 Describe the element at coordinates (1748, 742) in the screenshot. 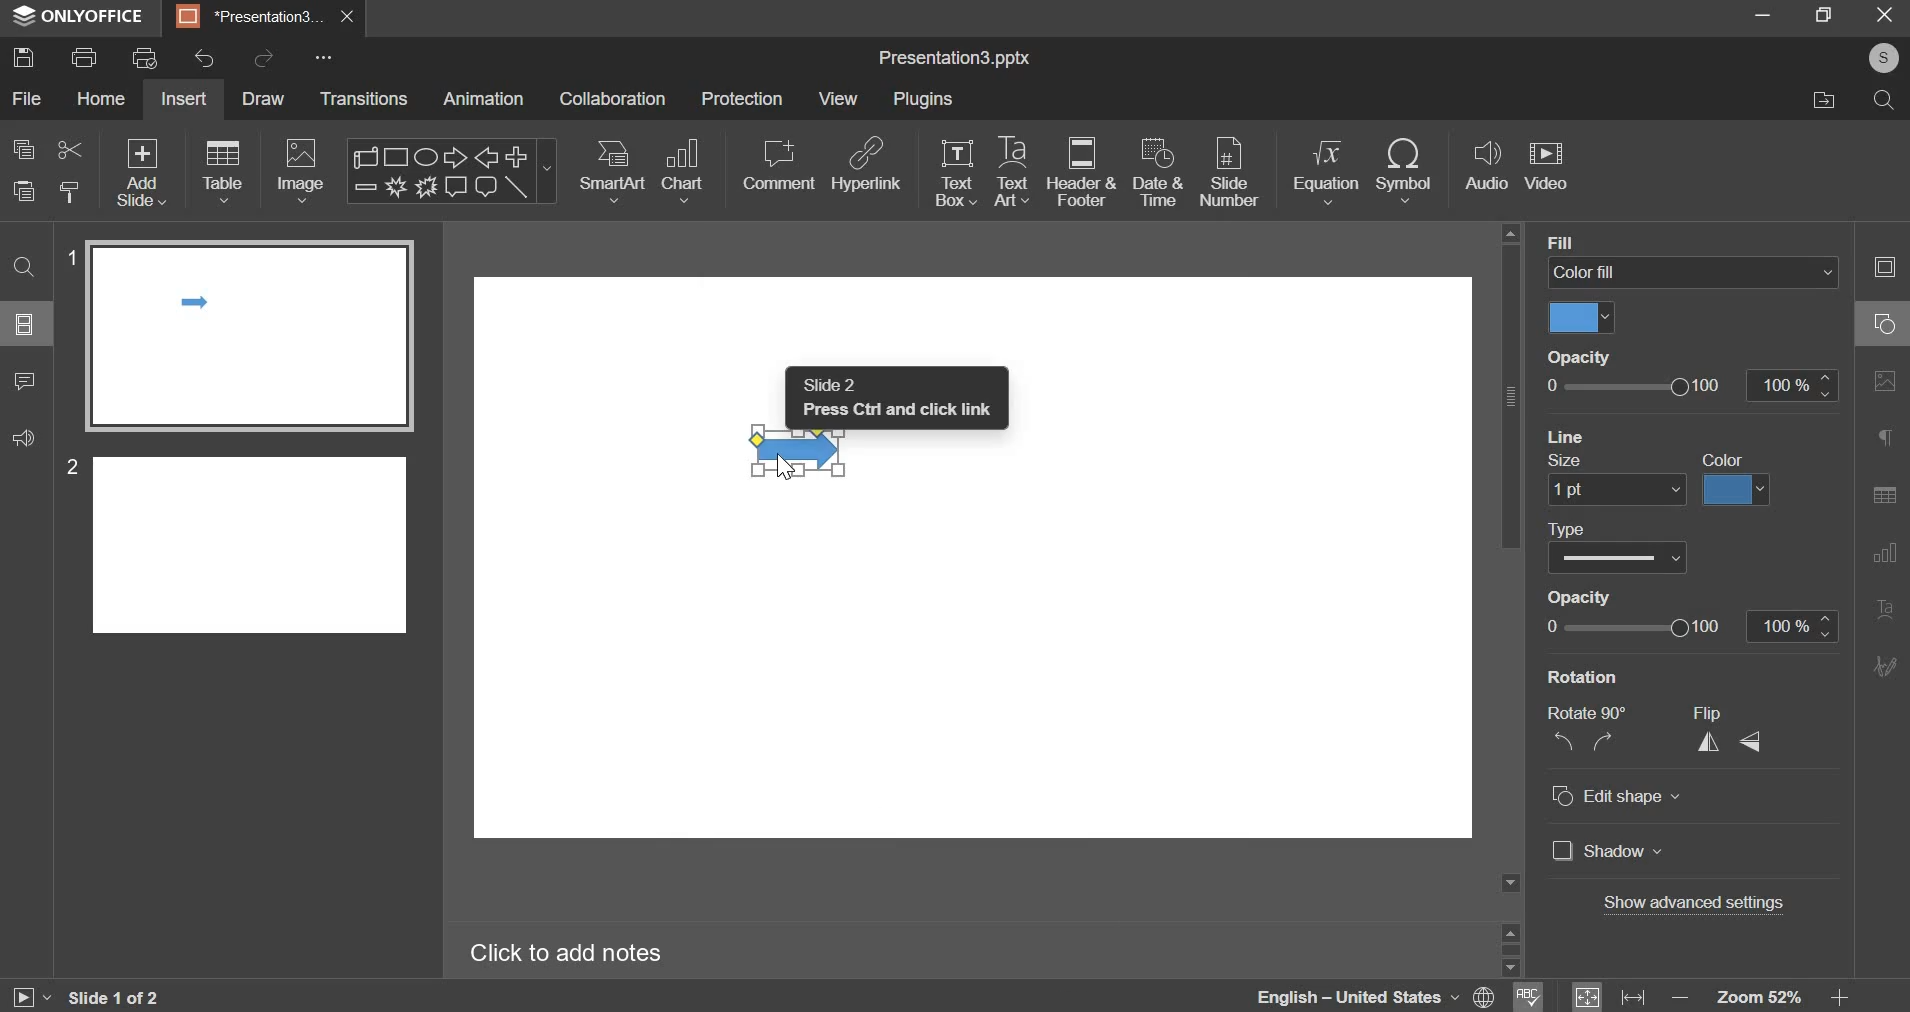

I see `flip vertically` at that location.